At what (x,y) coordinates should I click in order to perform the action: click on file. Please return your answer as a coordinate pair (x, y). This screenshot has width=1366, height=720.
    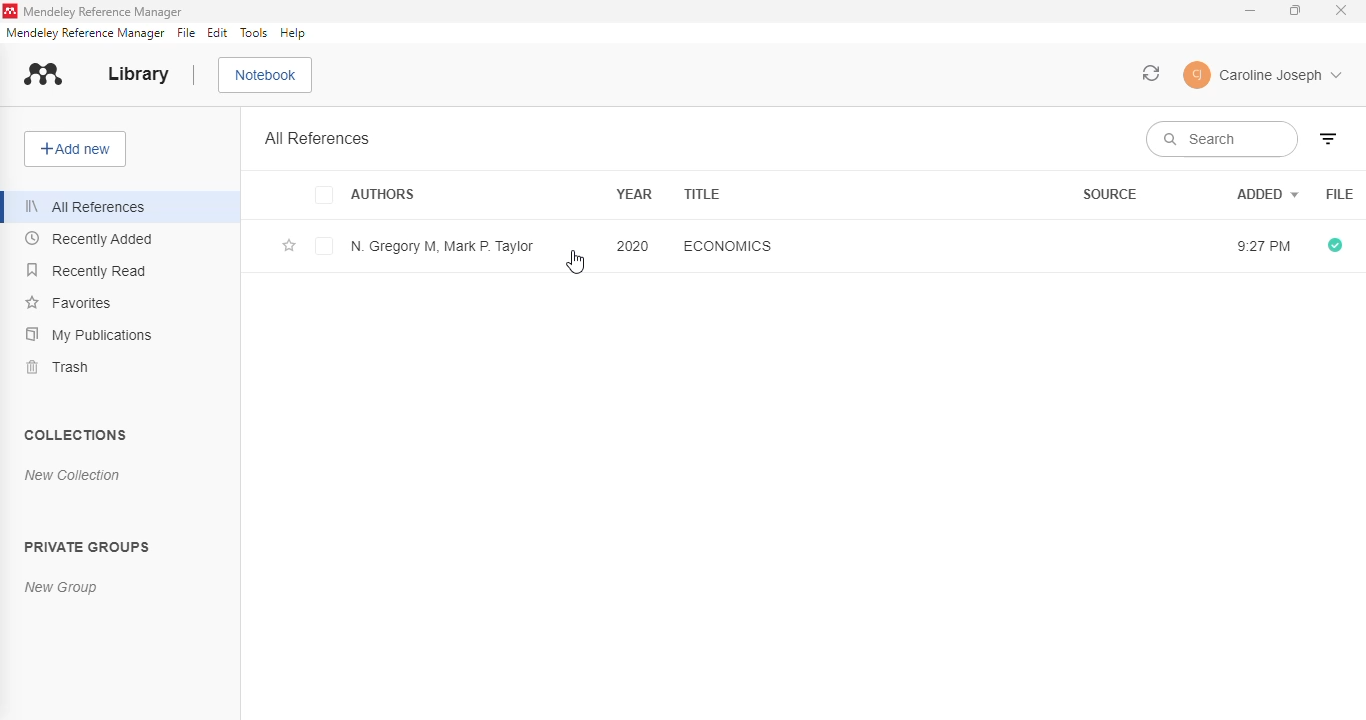
    Looking at the image, I should click on (186, 33).